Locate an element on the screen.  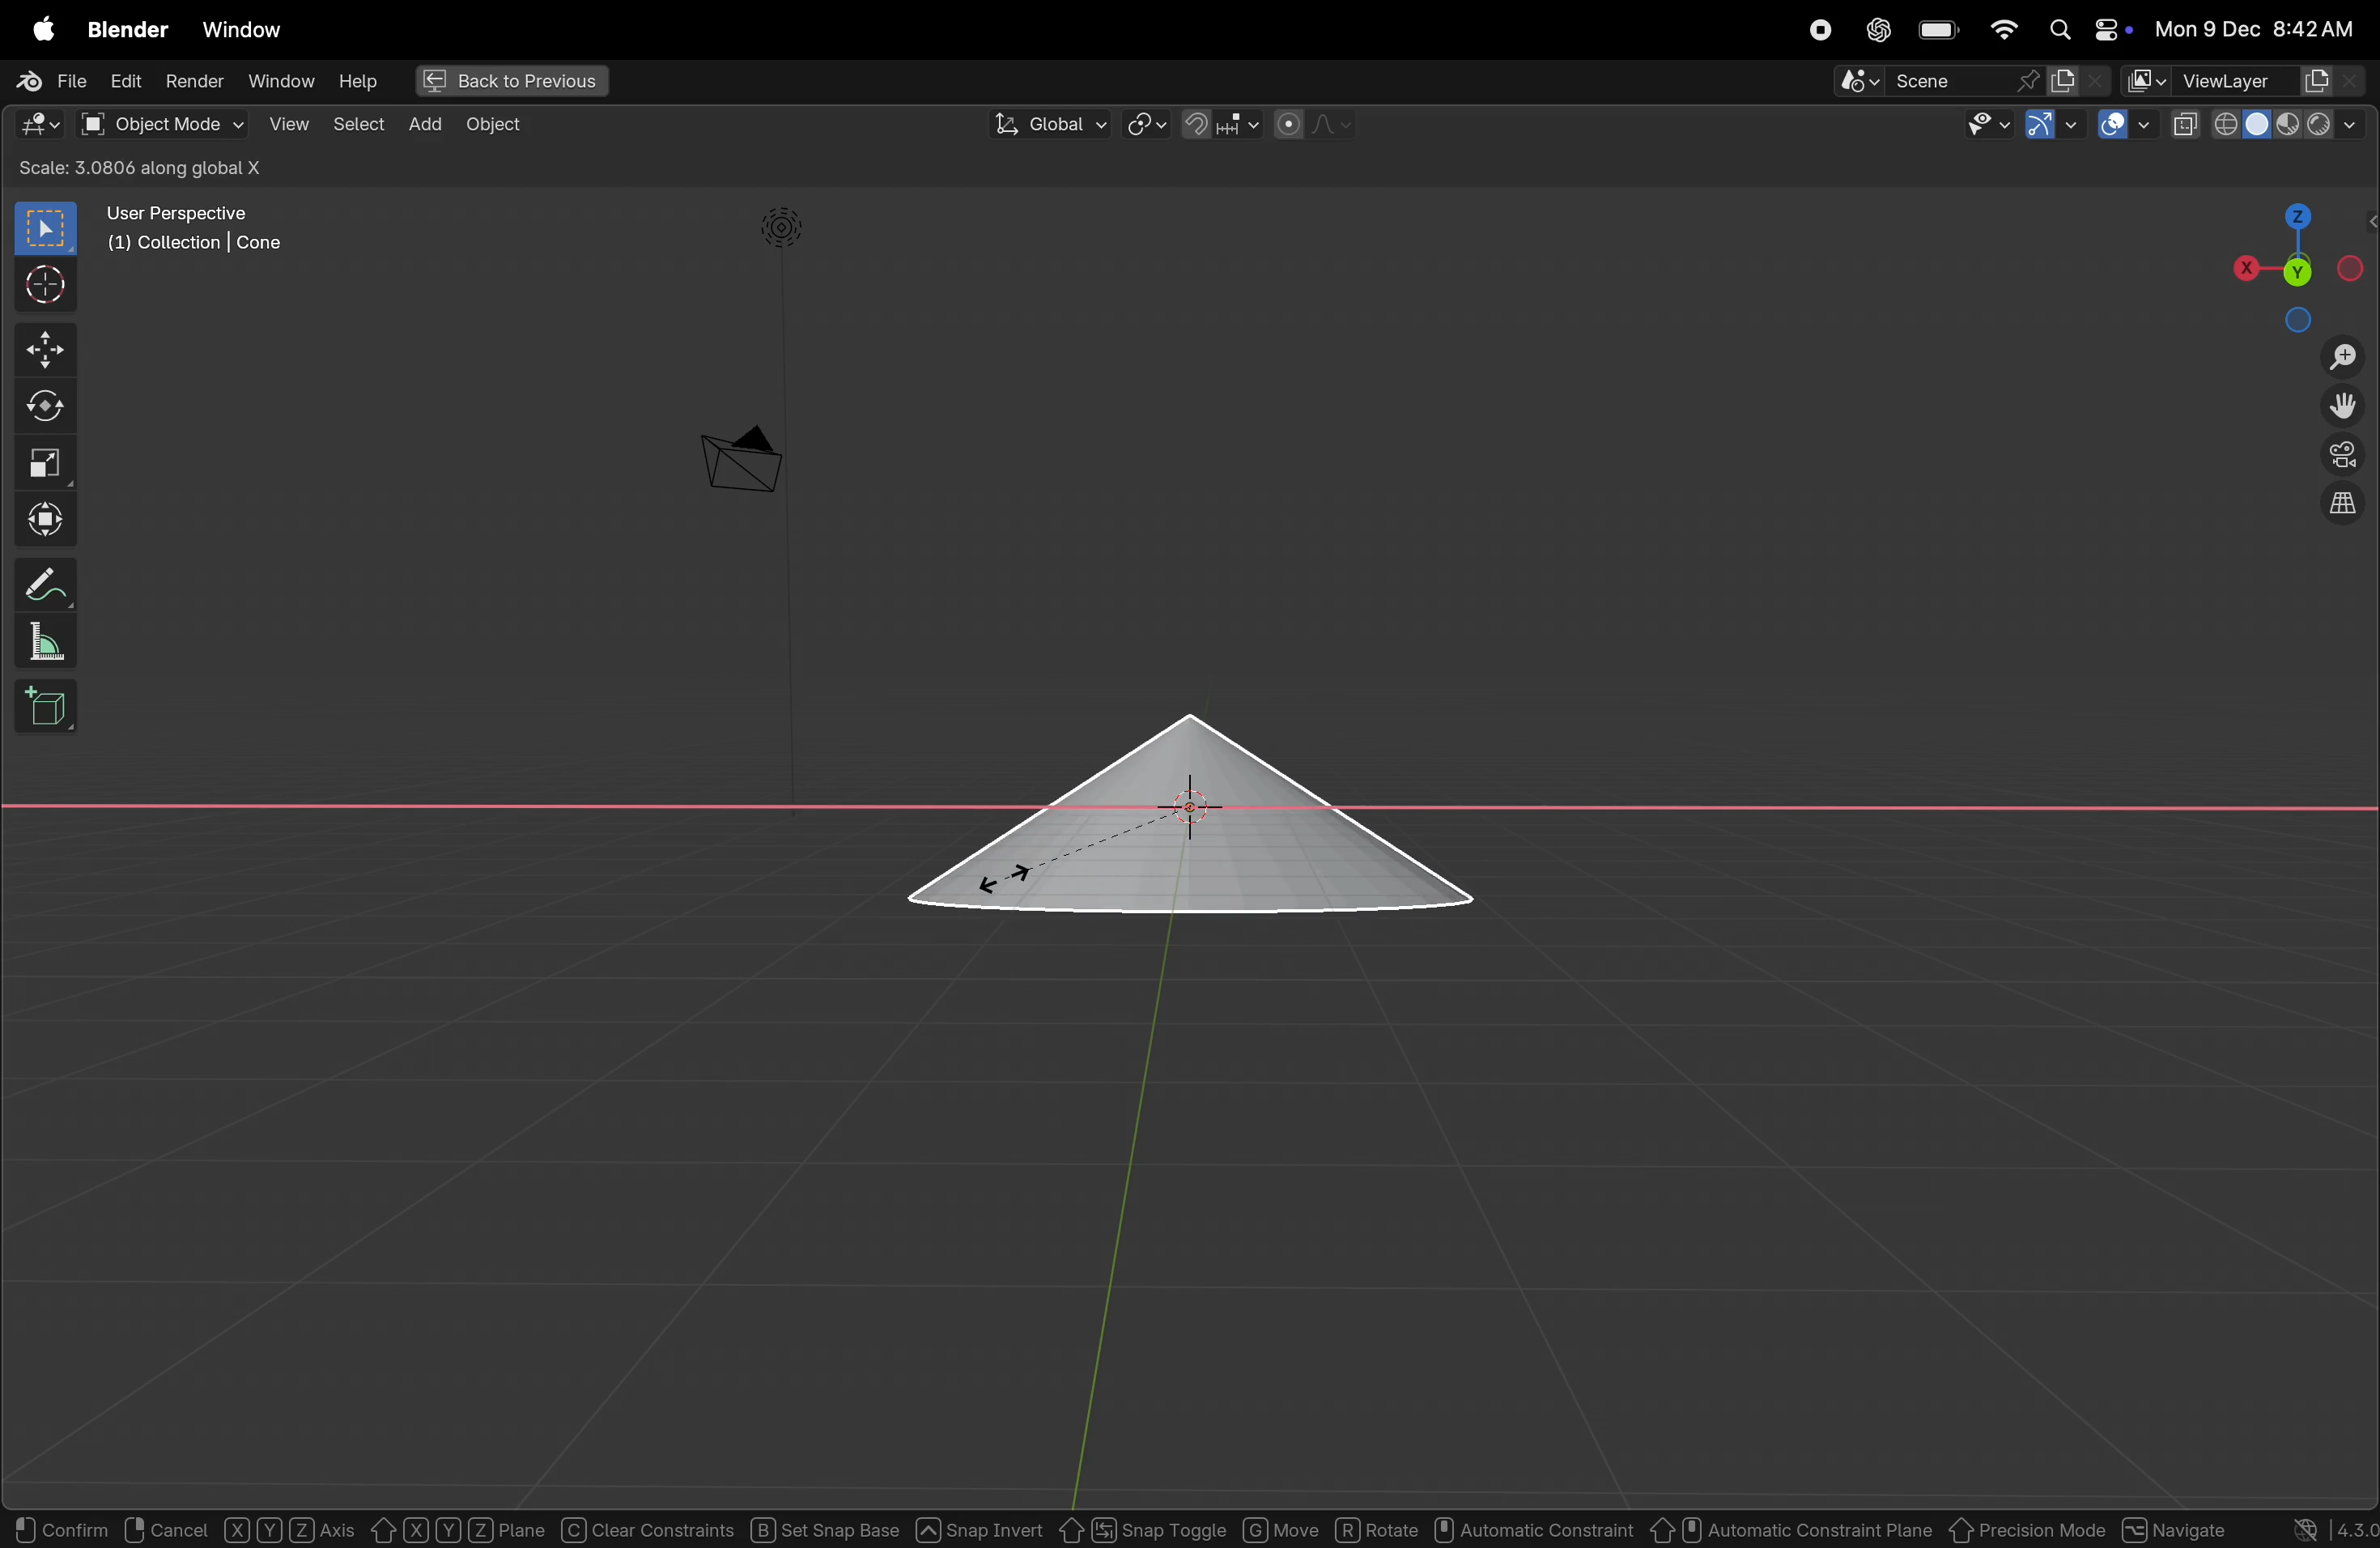
view is located at coordinates (282, 124).